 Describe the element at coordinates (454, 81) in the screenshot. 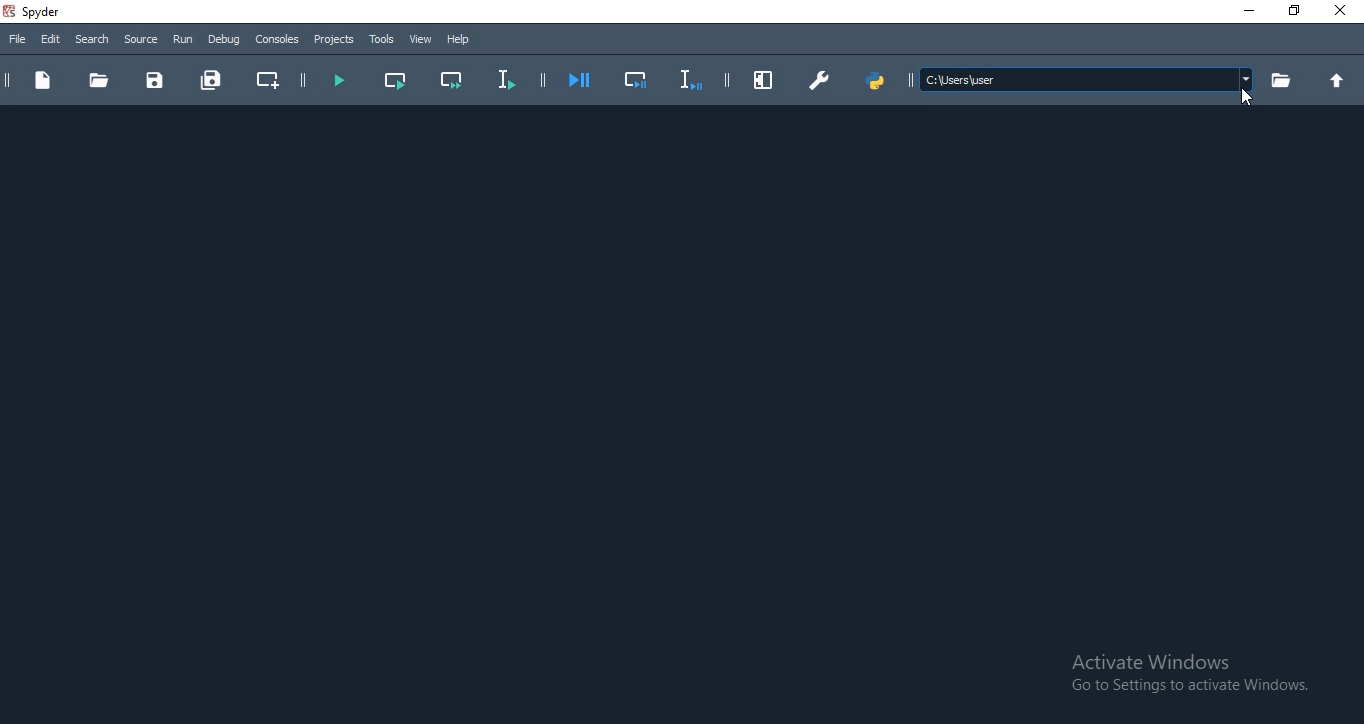

I see `run current cell and go to next line` at that location.